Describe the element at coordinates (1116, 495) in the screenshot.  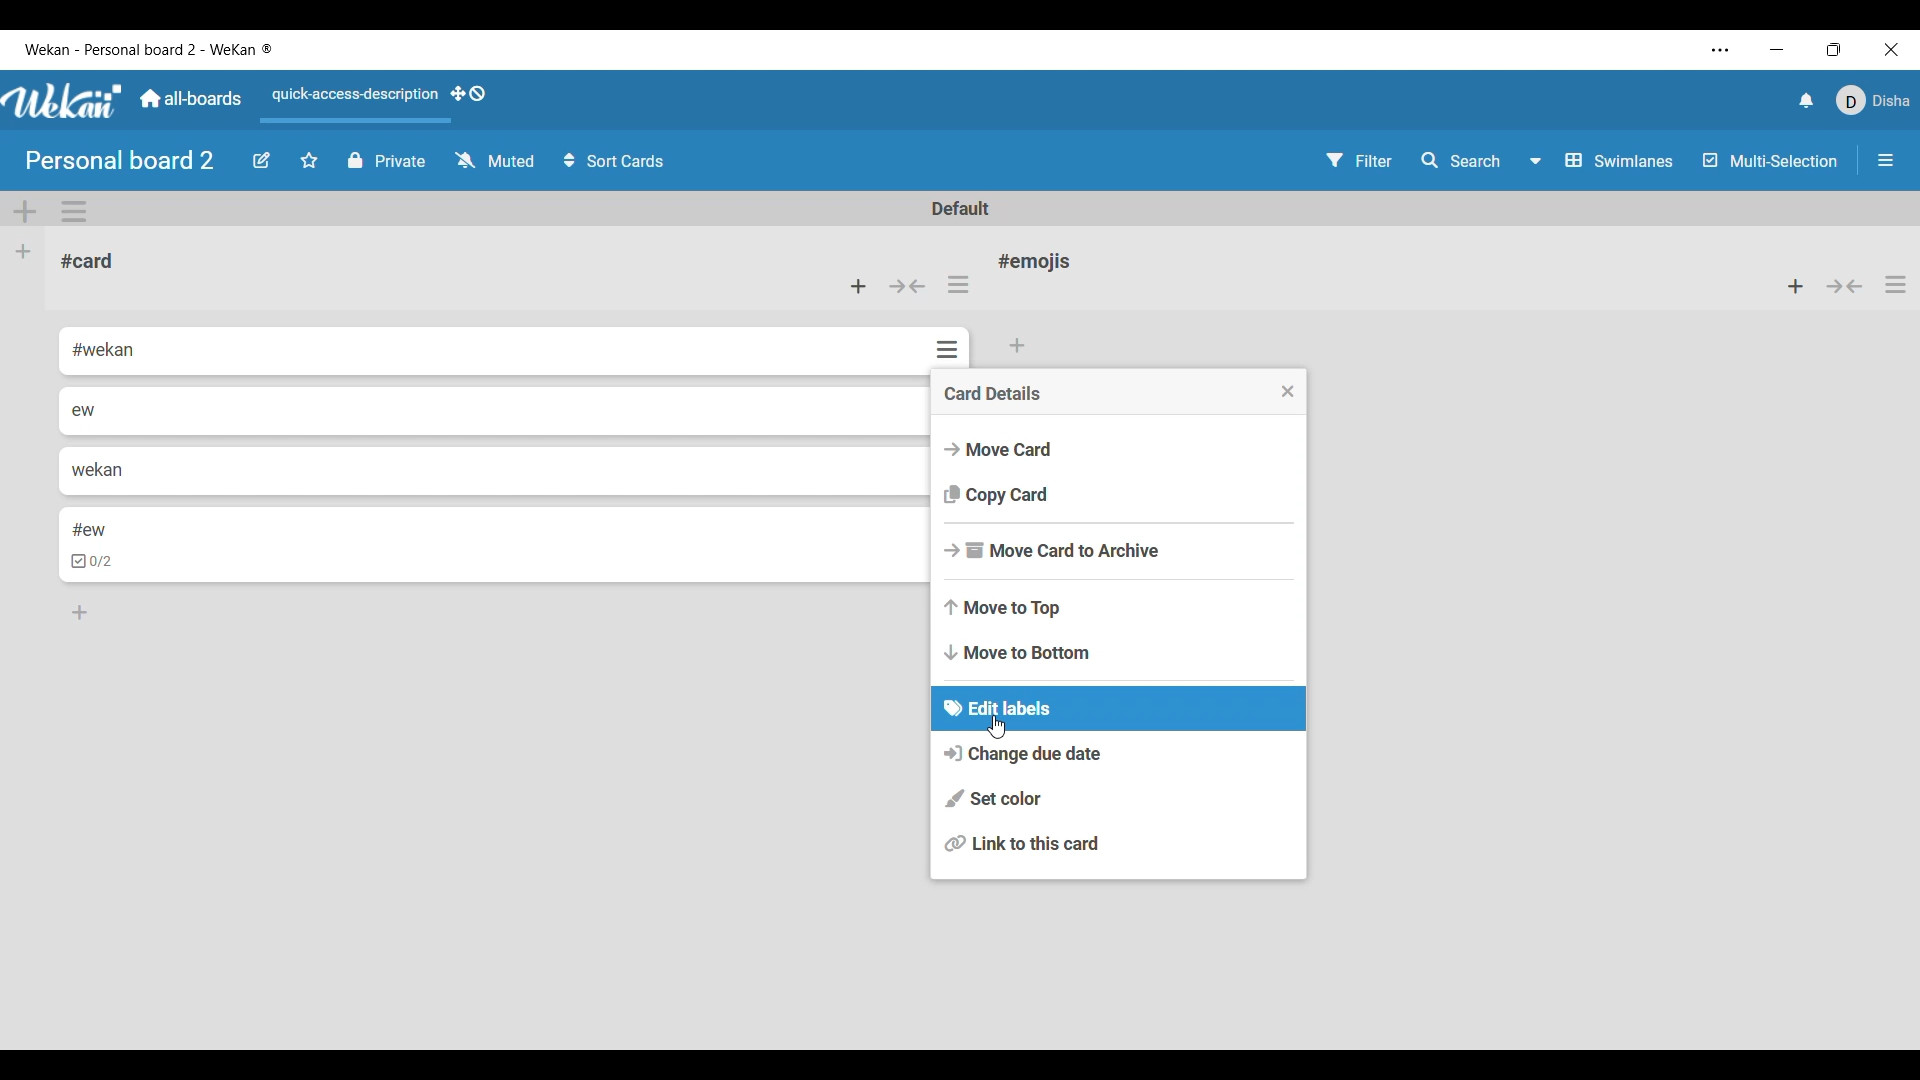
I see `Copy card` at that location.